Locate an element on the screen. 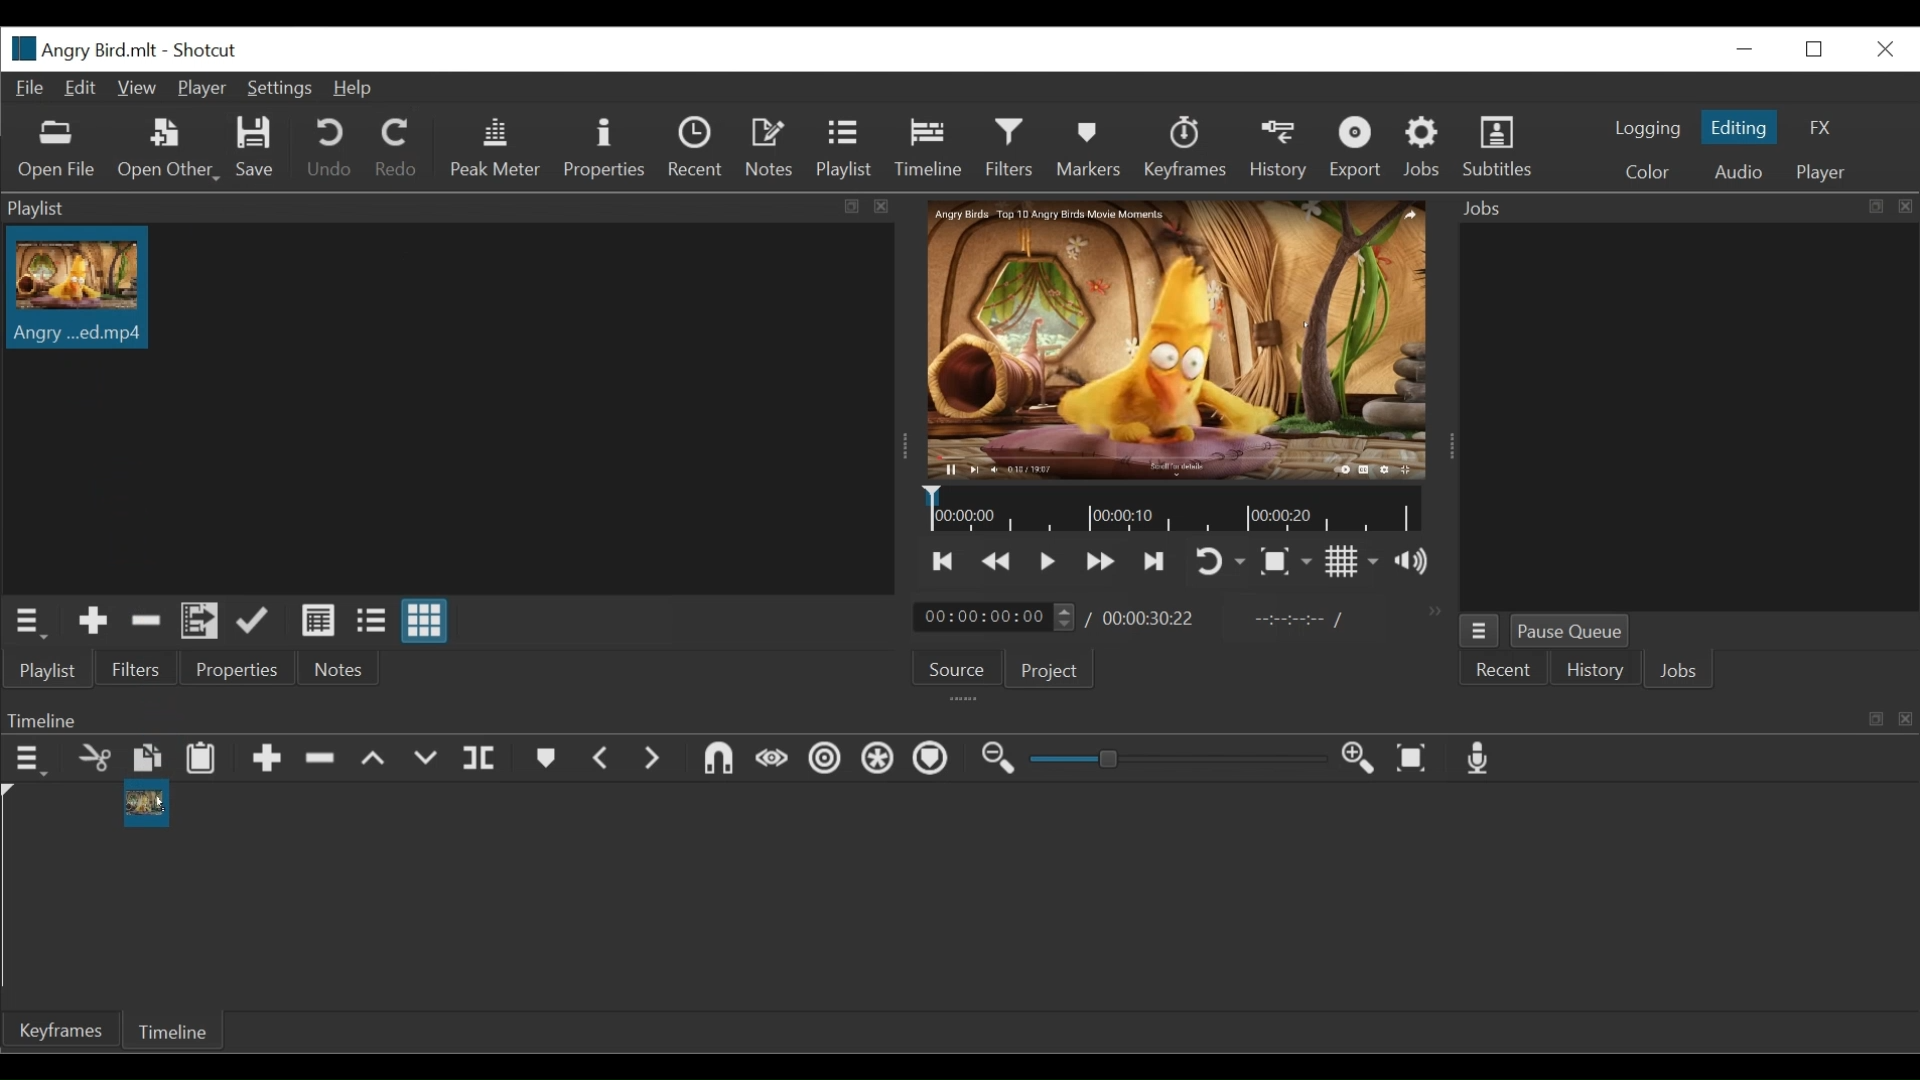 This screenshot has width=1920, height=1080. Pause Queue is located at coordinates (1574, 630).